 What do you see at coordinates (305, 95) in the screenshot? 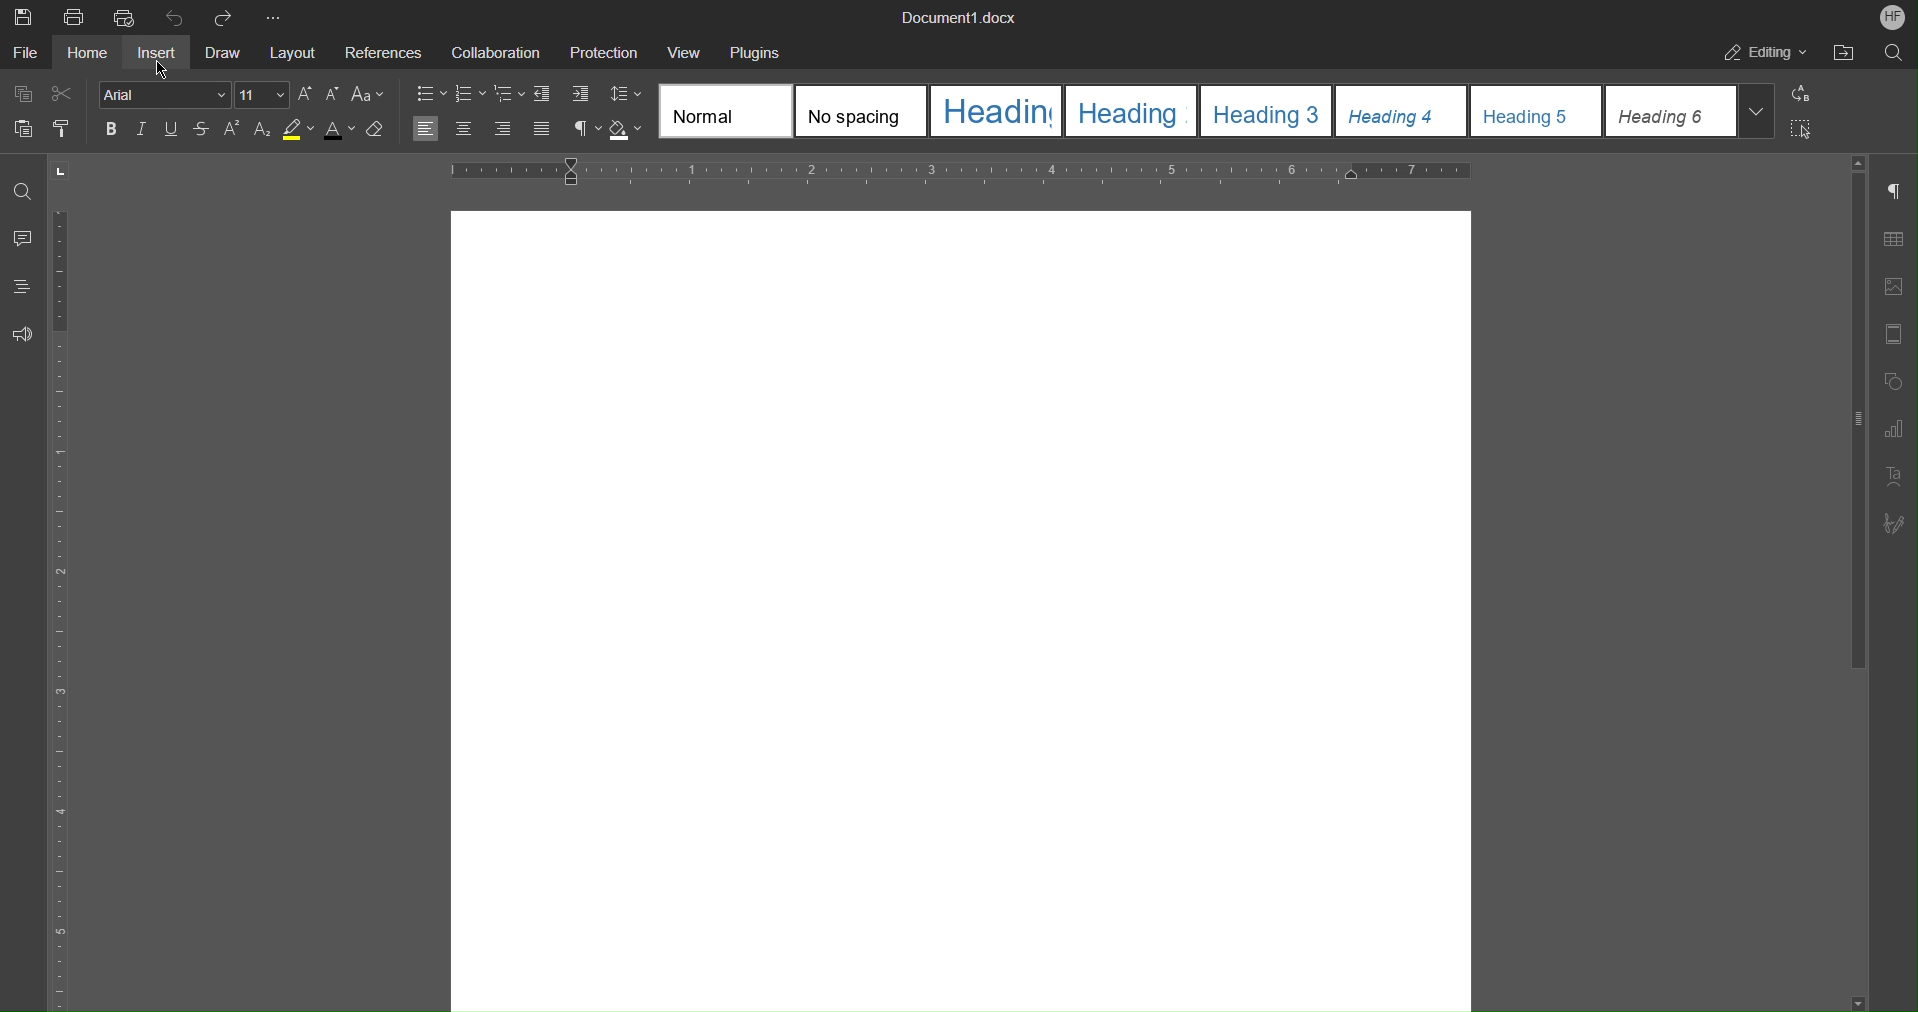
I see `Increase Font Size` at bounding box center [305, 95].